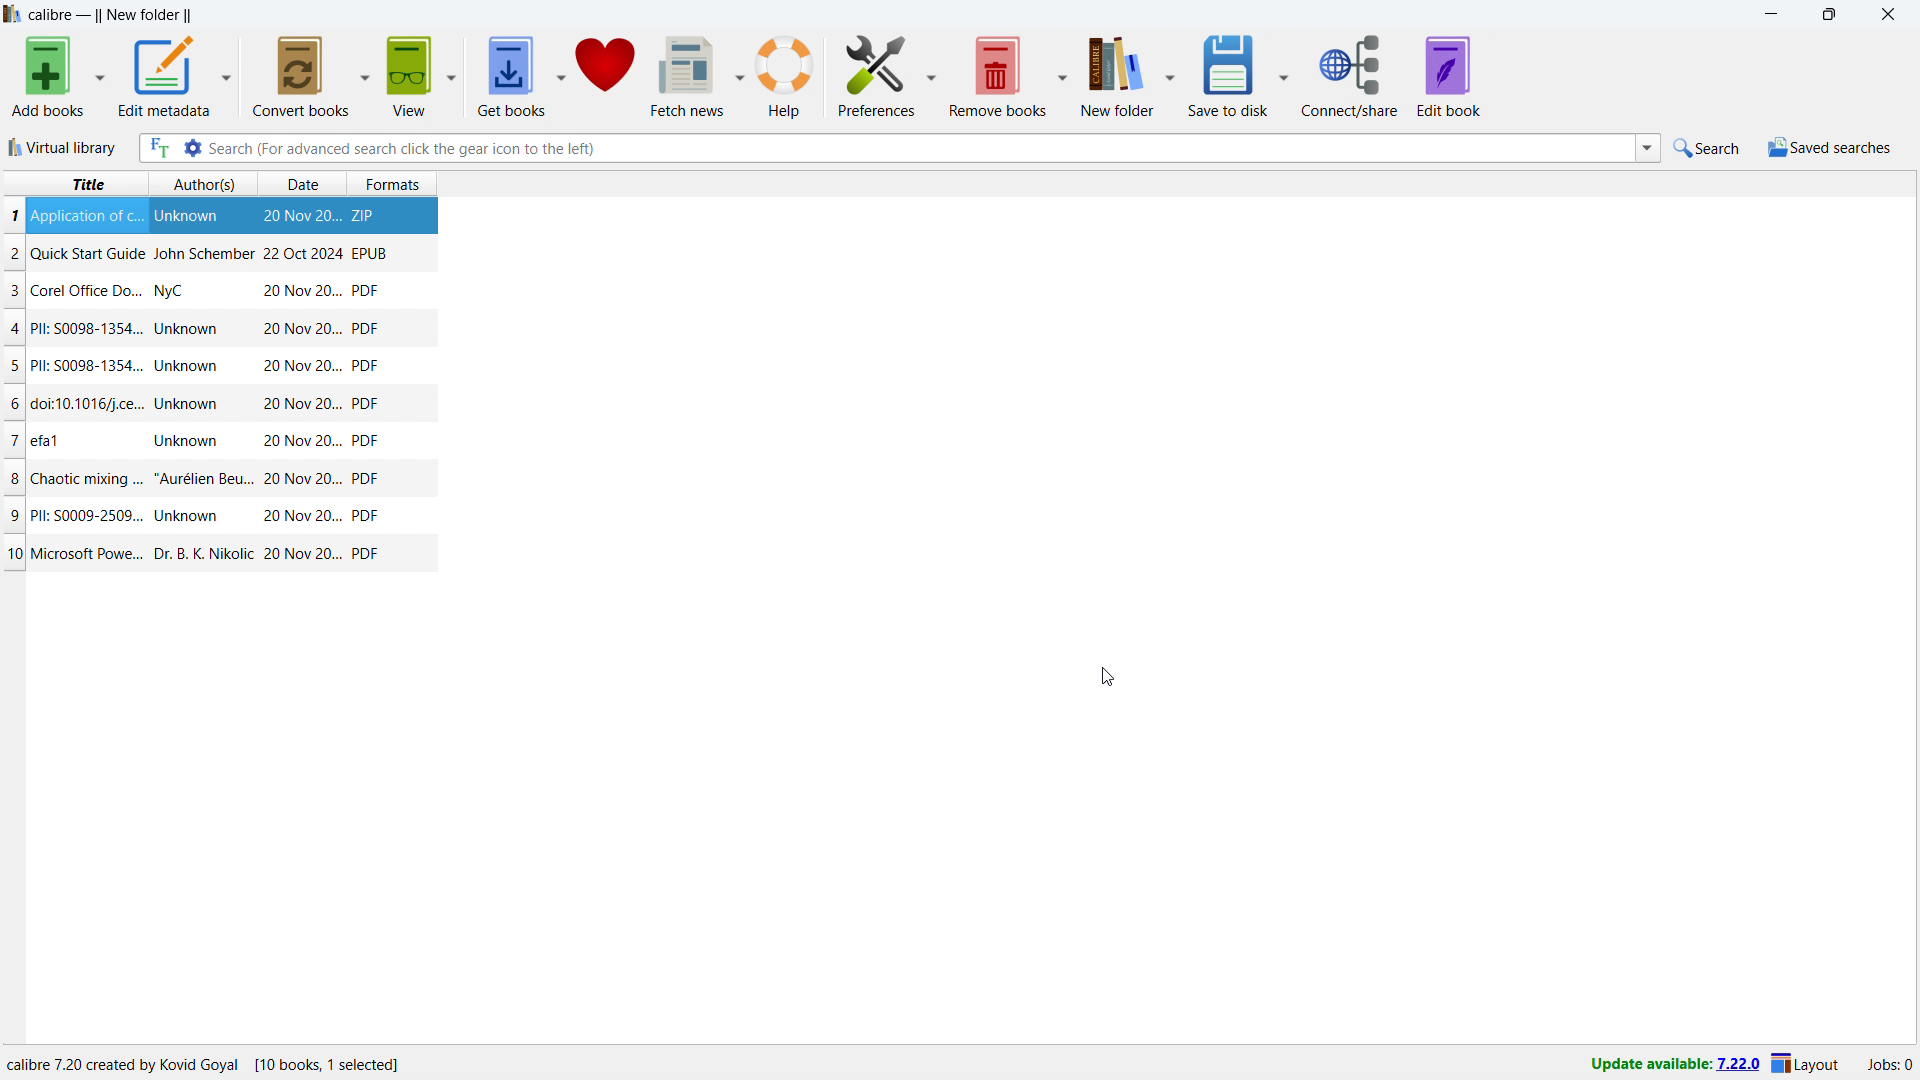 This screenshot has width=1920, height=1080. What do you see at coordinates (300, 185) in the screenshot?
I see `date` at bounding box center [300, 185].